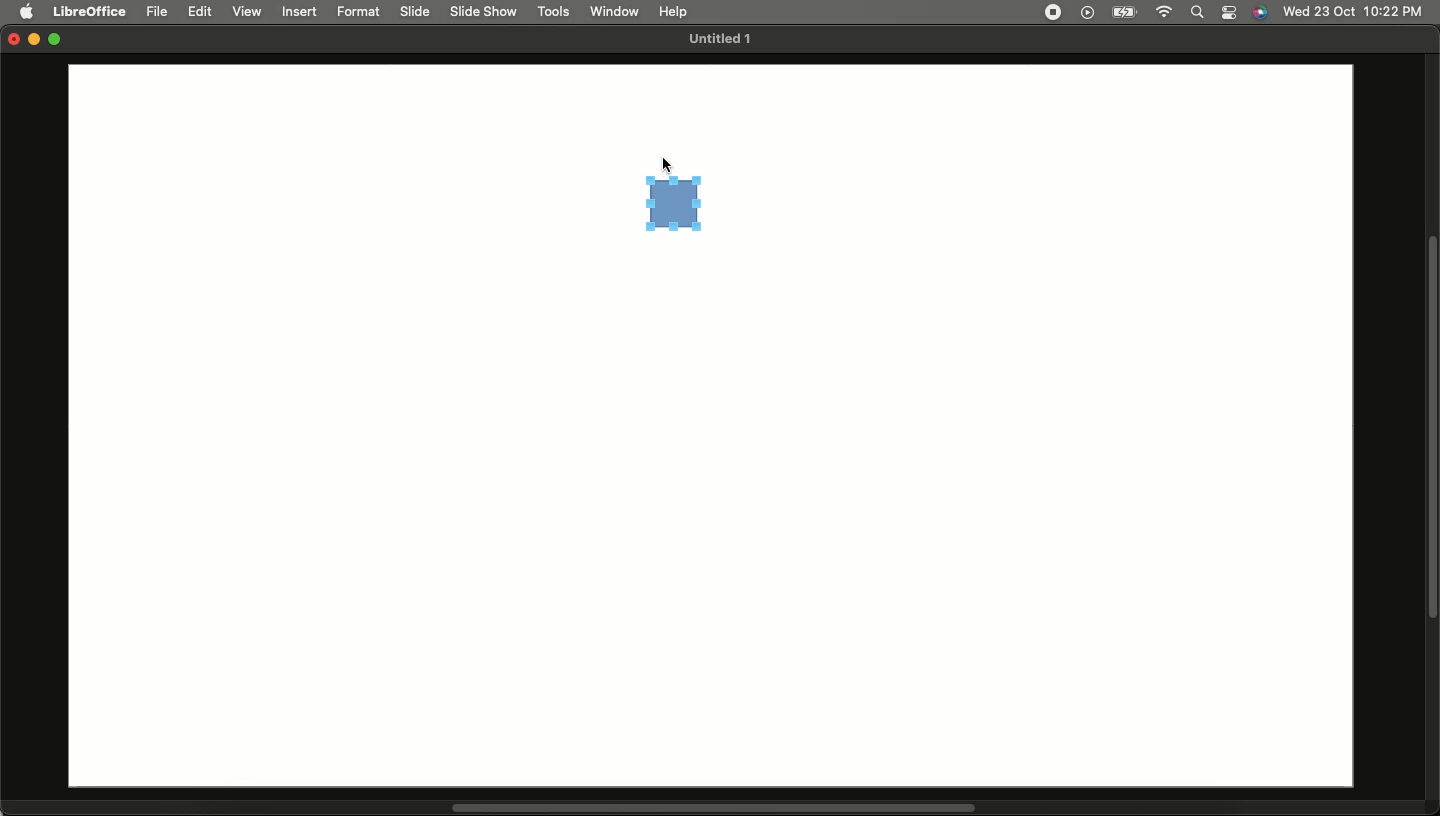 The image size is (1440, 816). What do you see at coordinates (717, 40) in the screenshot?
I see `Untitled 1` at bounding box center [717, 40].